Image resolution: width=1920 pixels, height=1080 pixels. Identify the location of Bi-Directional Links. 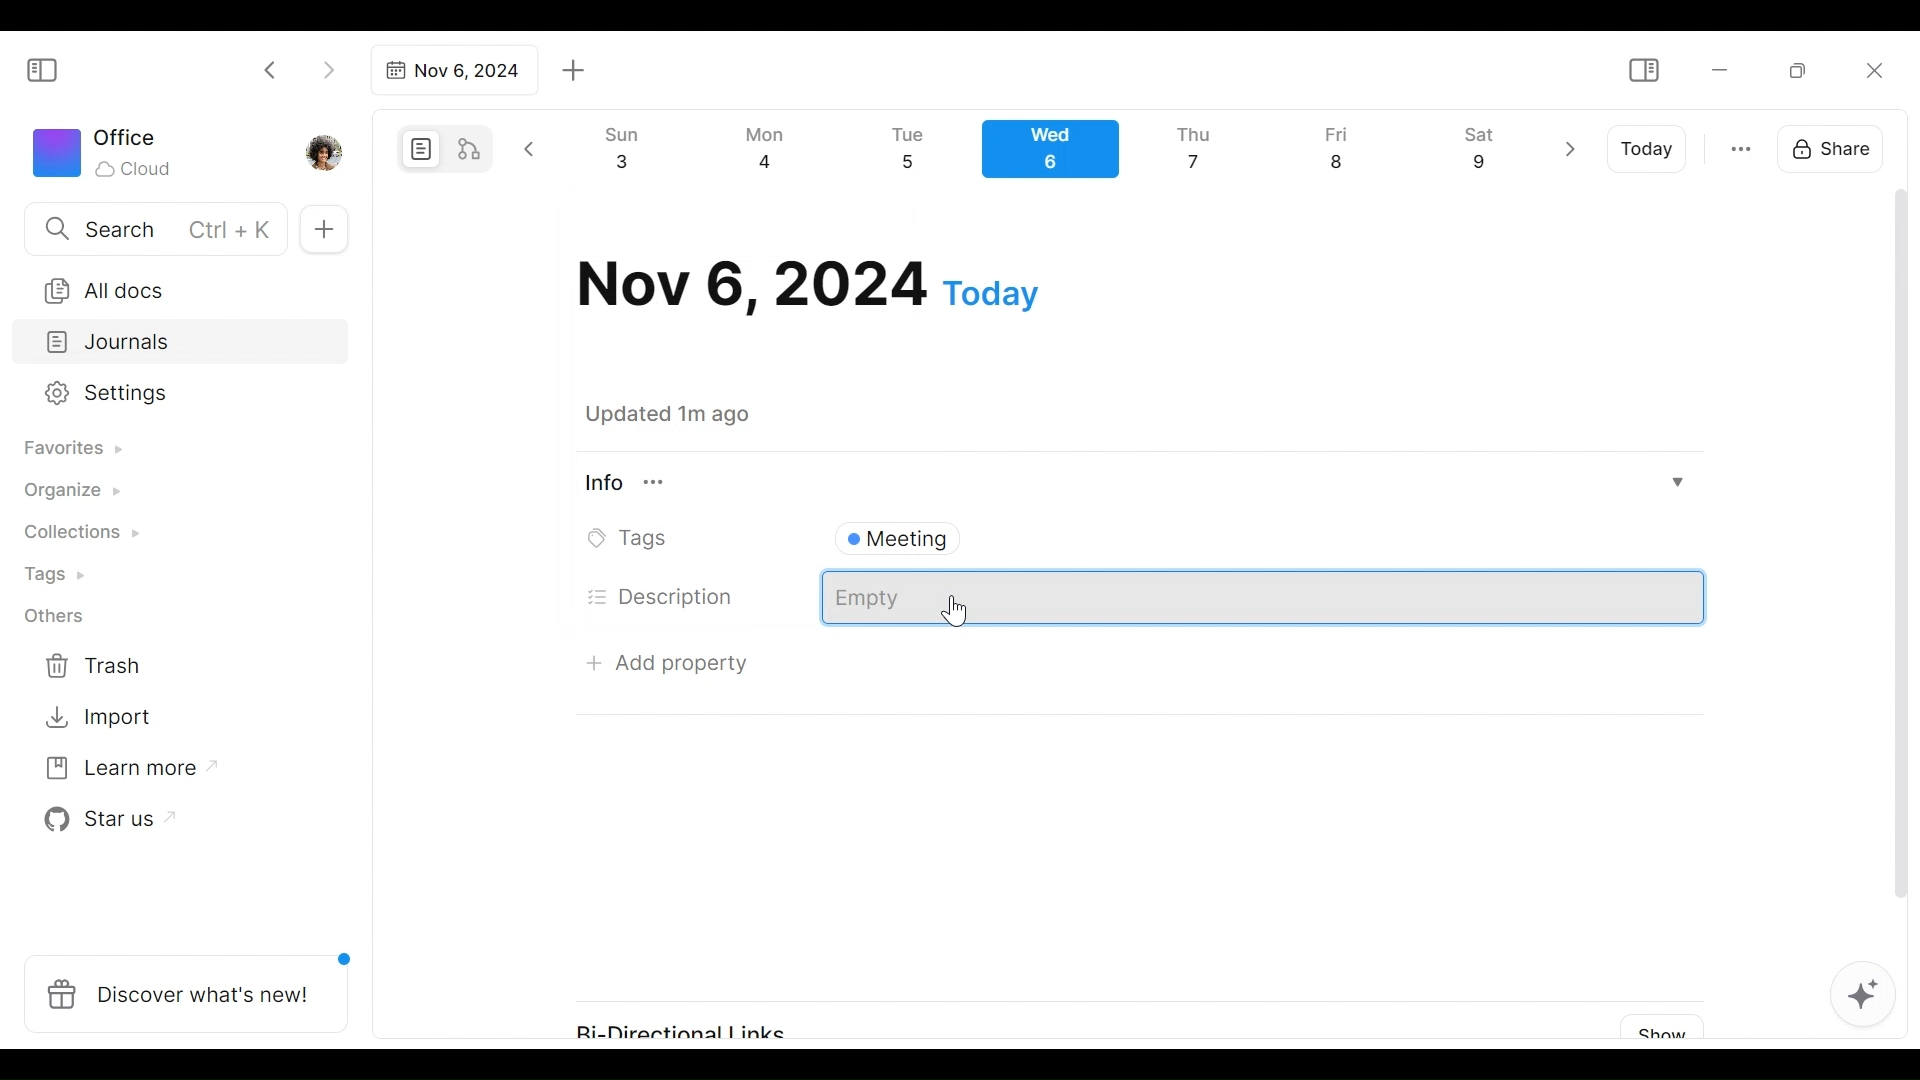
(698, 1022).